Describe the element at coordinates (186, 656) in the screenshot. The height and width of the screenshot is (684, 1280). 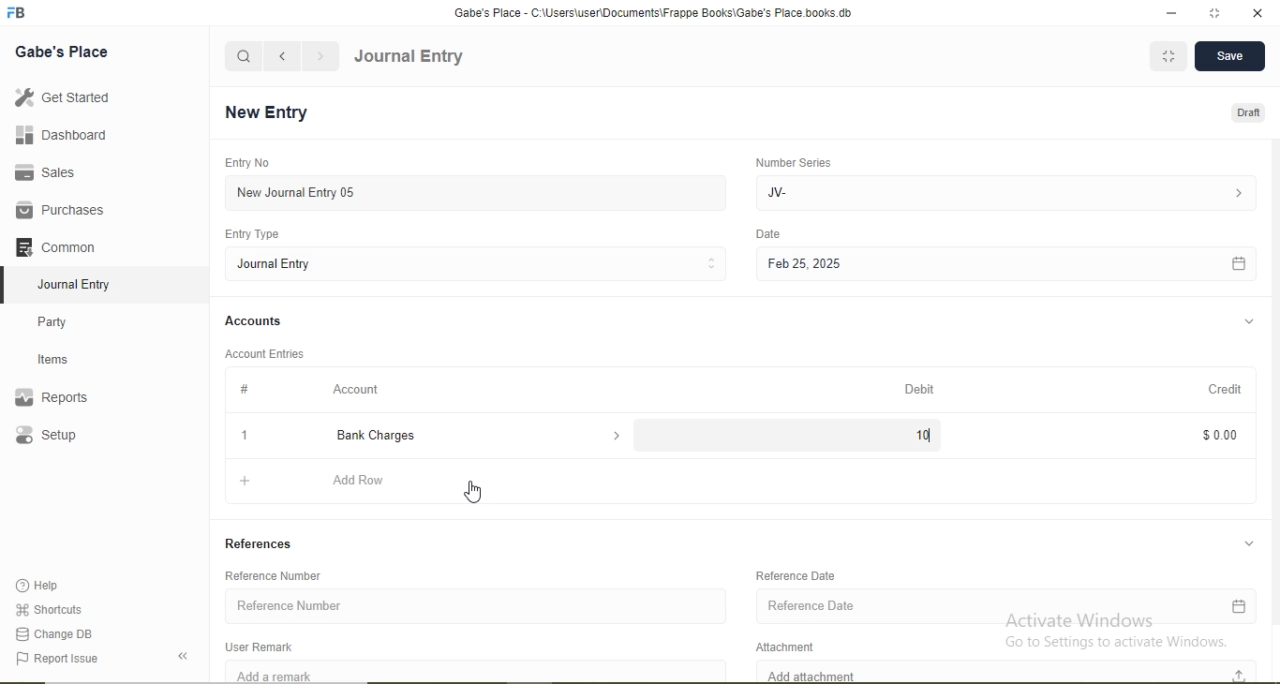
I see `collapse sidebar` at that location.